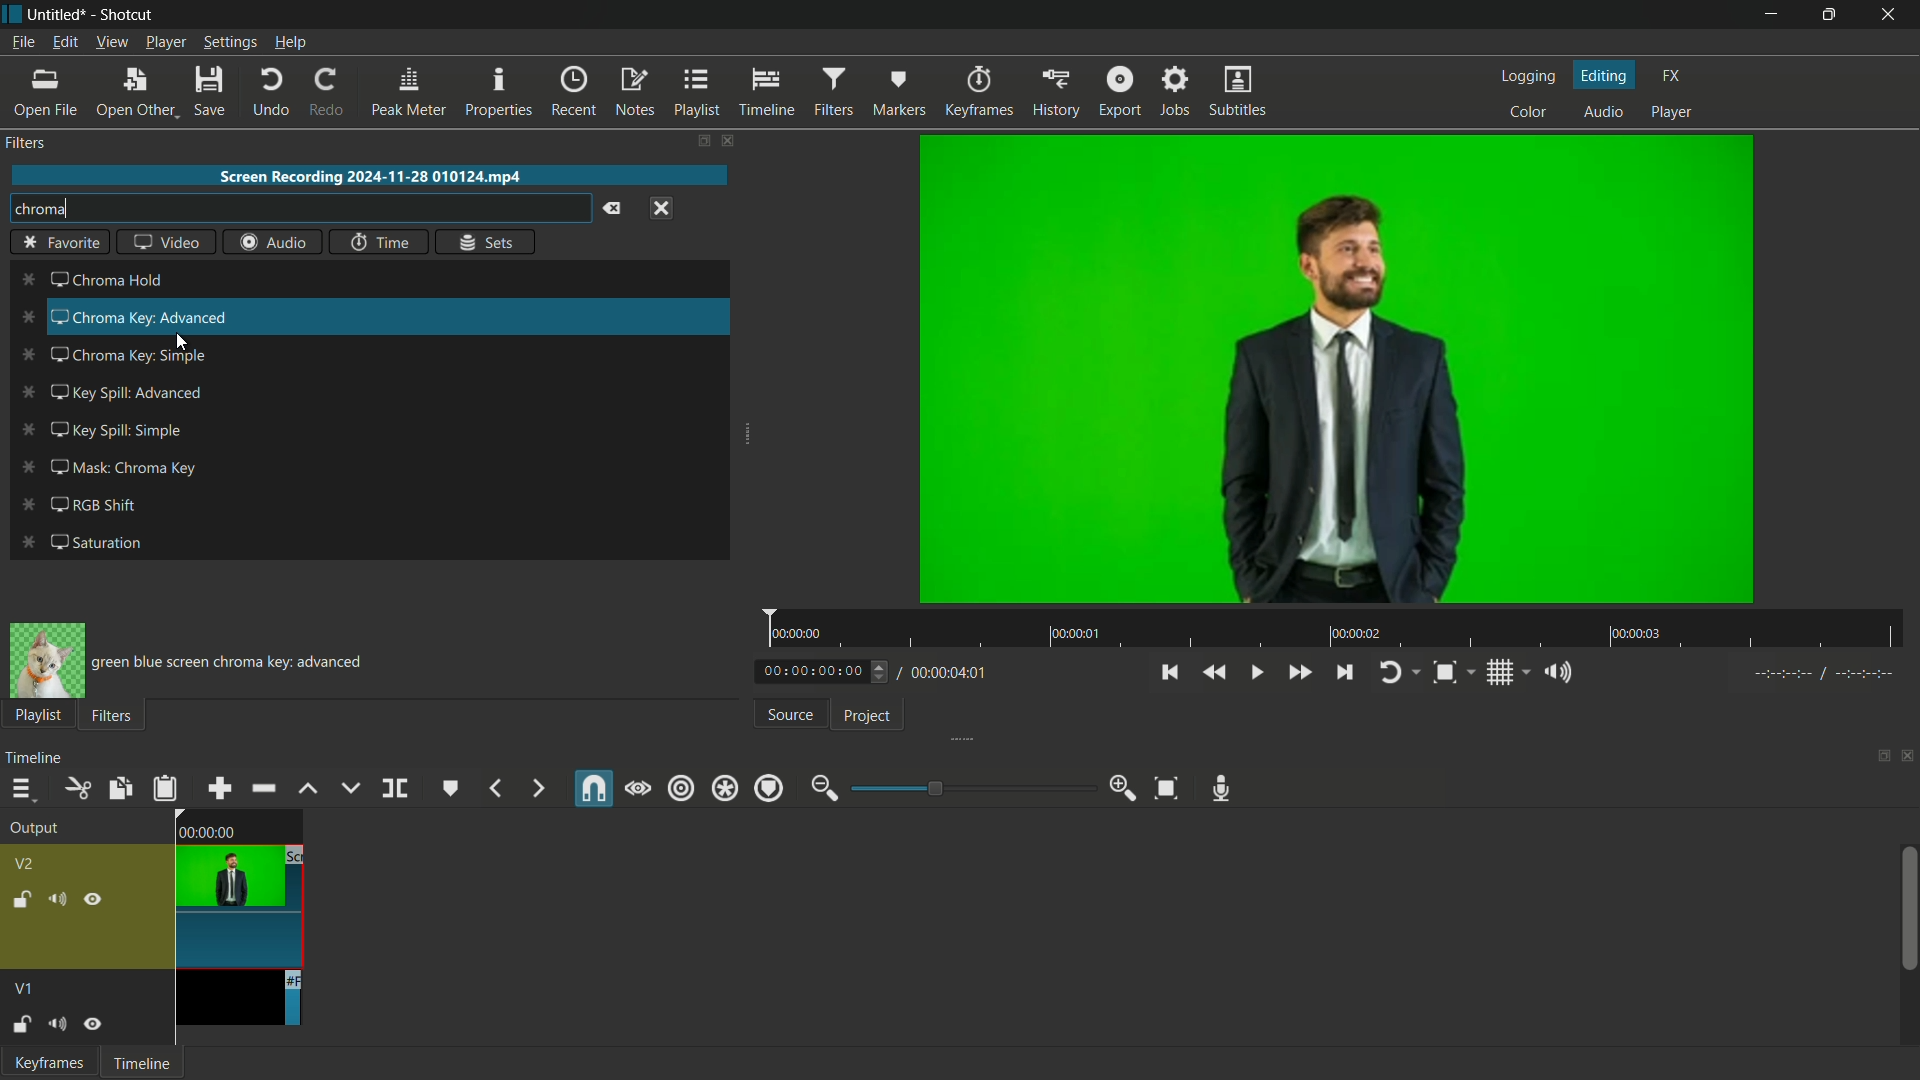 This screenshot has height=1080, width=1920. I want to click on imported video, so click(1336, 370).